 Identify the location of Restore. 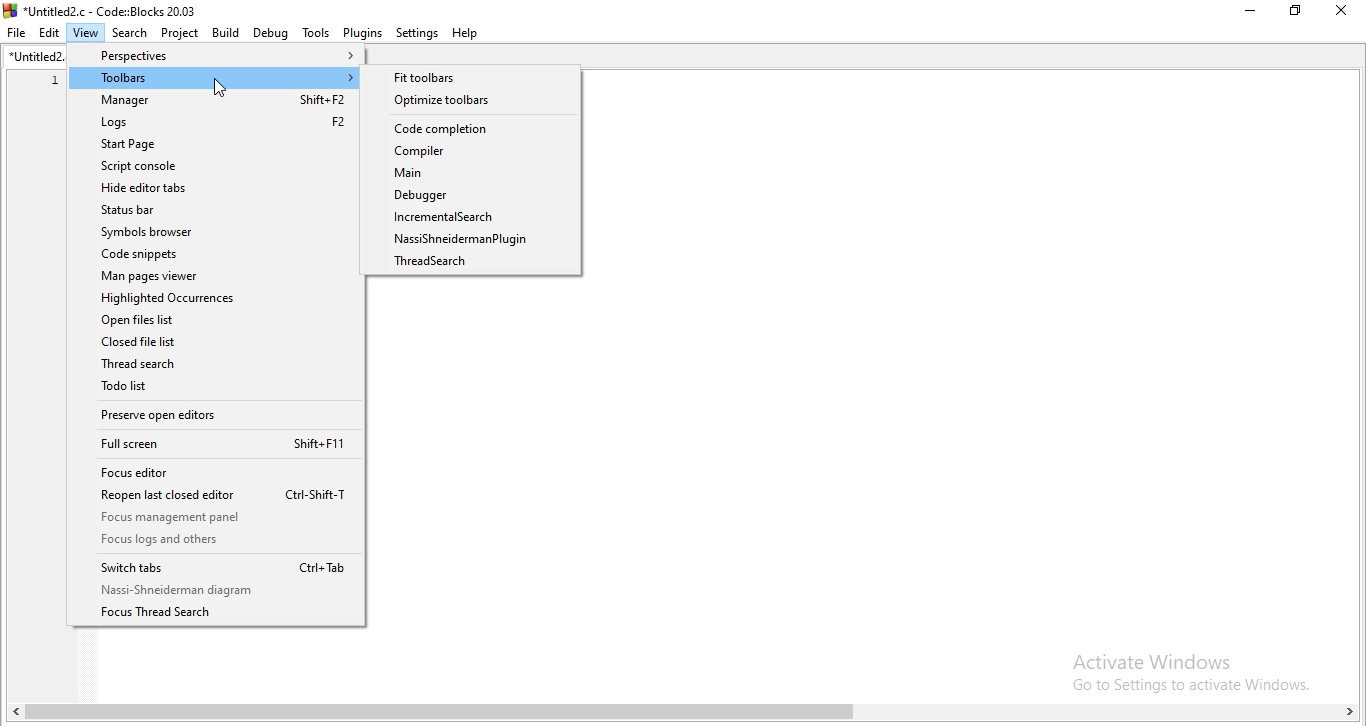
(1297, 11).